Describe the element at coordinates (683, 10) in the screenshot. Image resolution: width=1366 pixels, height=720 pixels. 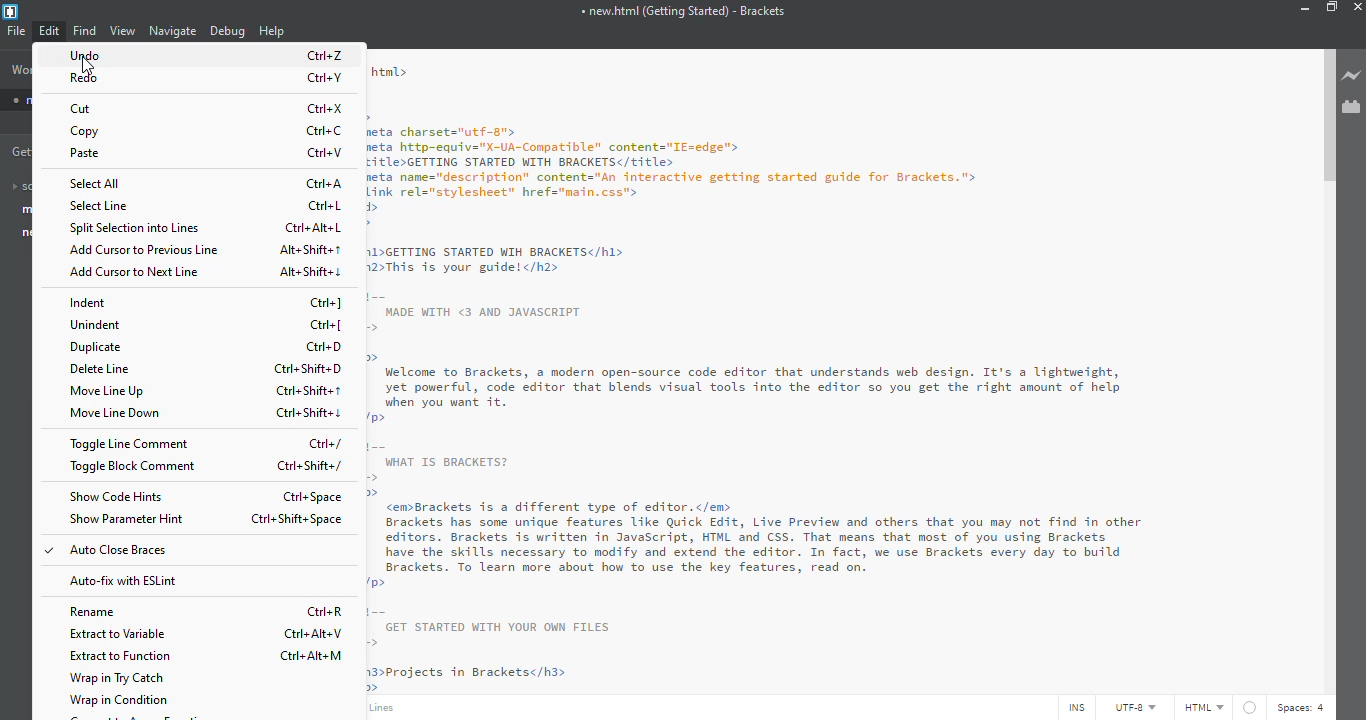
I see `« new.htm!l (Getting Started) - Brackets` at that location.